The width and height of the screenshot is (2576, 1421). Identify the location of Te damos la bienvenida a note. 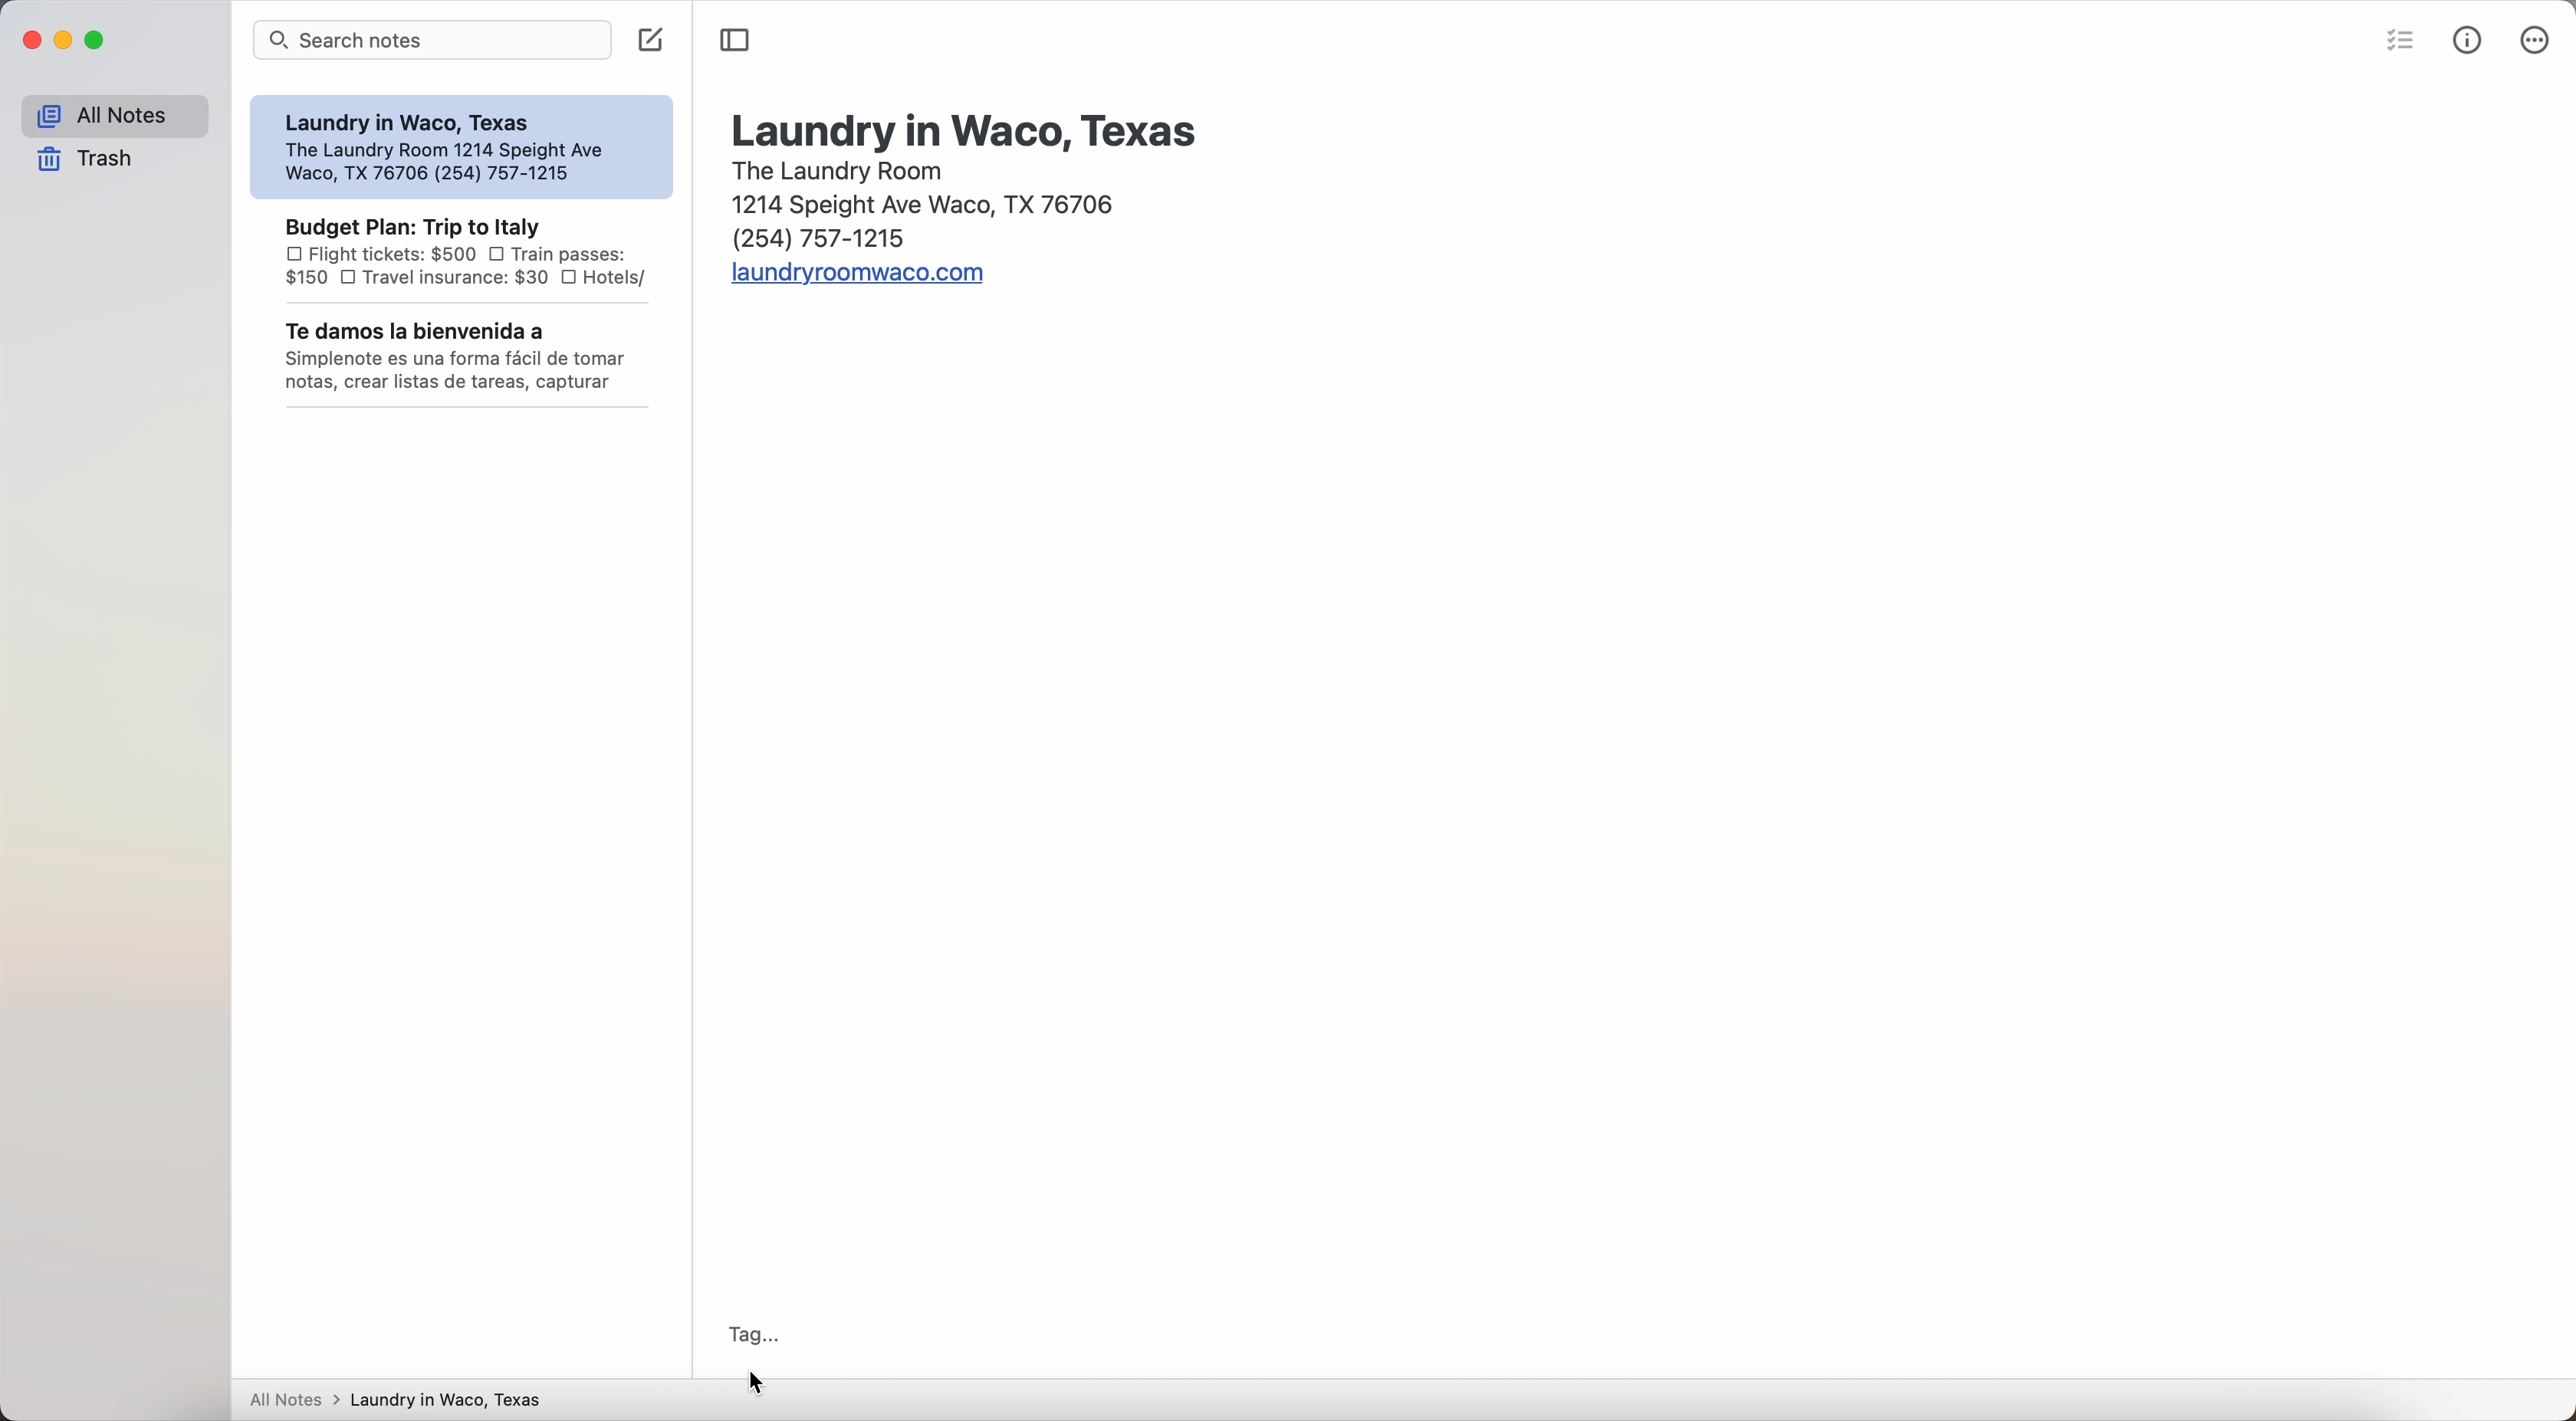
(465, 357).